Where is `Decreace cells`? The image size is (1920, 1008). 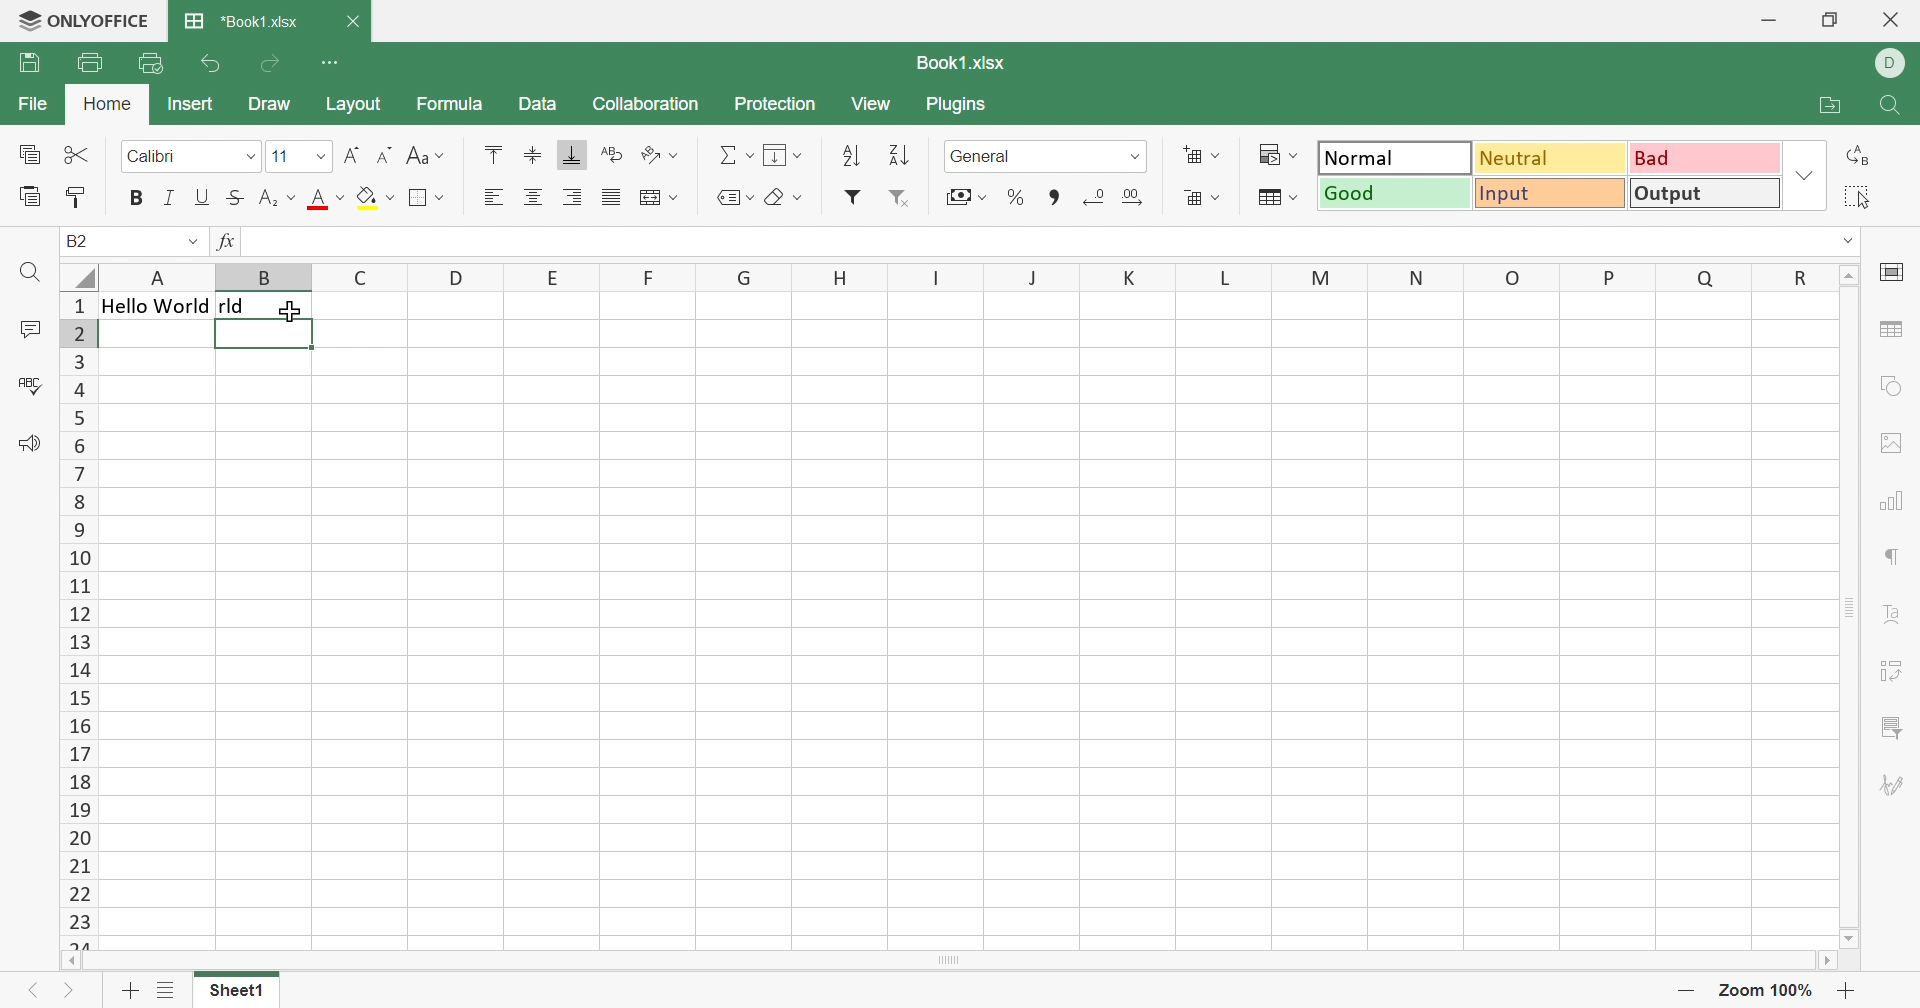 Decreace cells is located at coordinates (1201, 194).